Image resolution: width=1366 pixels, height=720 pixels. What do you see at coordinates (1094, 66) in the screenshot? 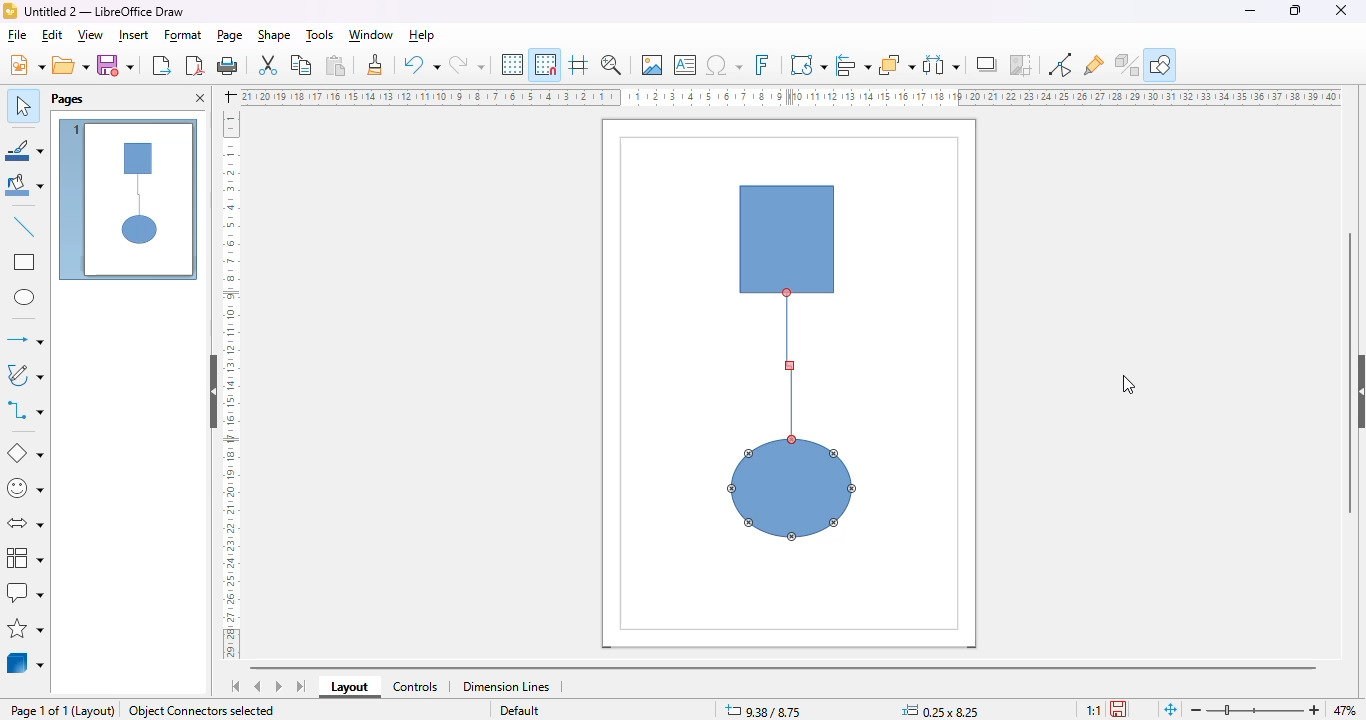
I see `show gluepoint functions` at bounding box center [1094, 66].